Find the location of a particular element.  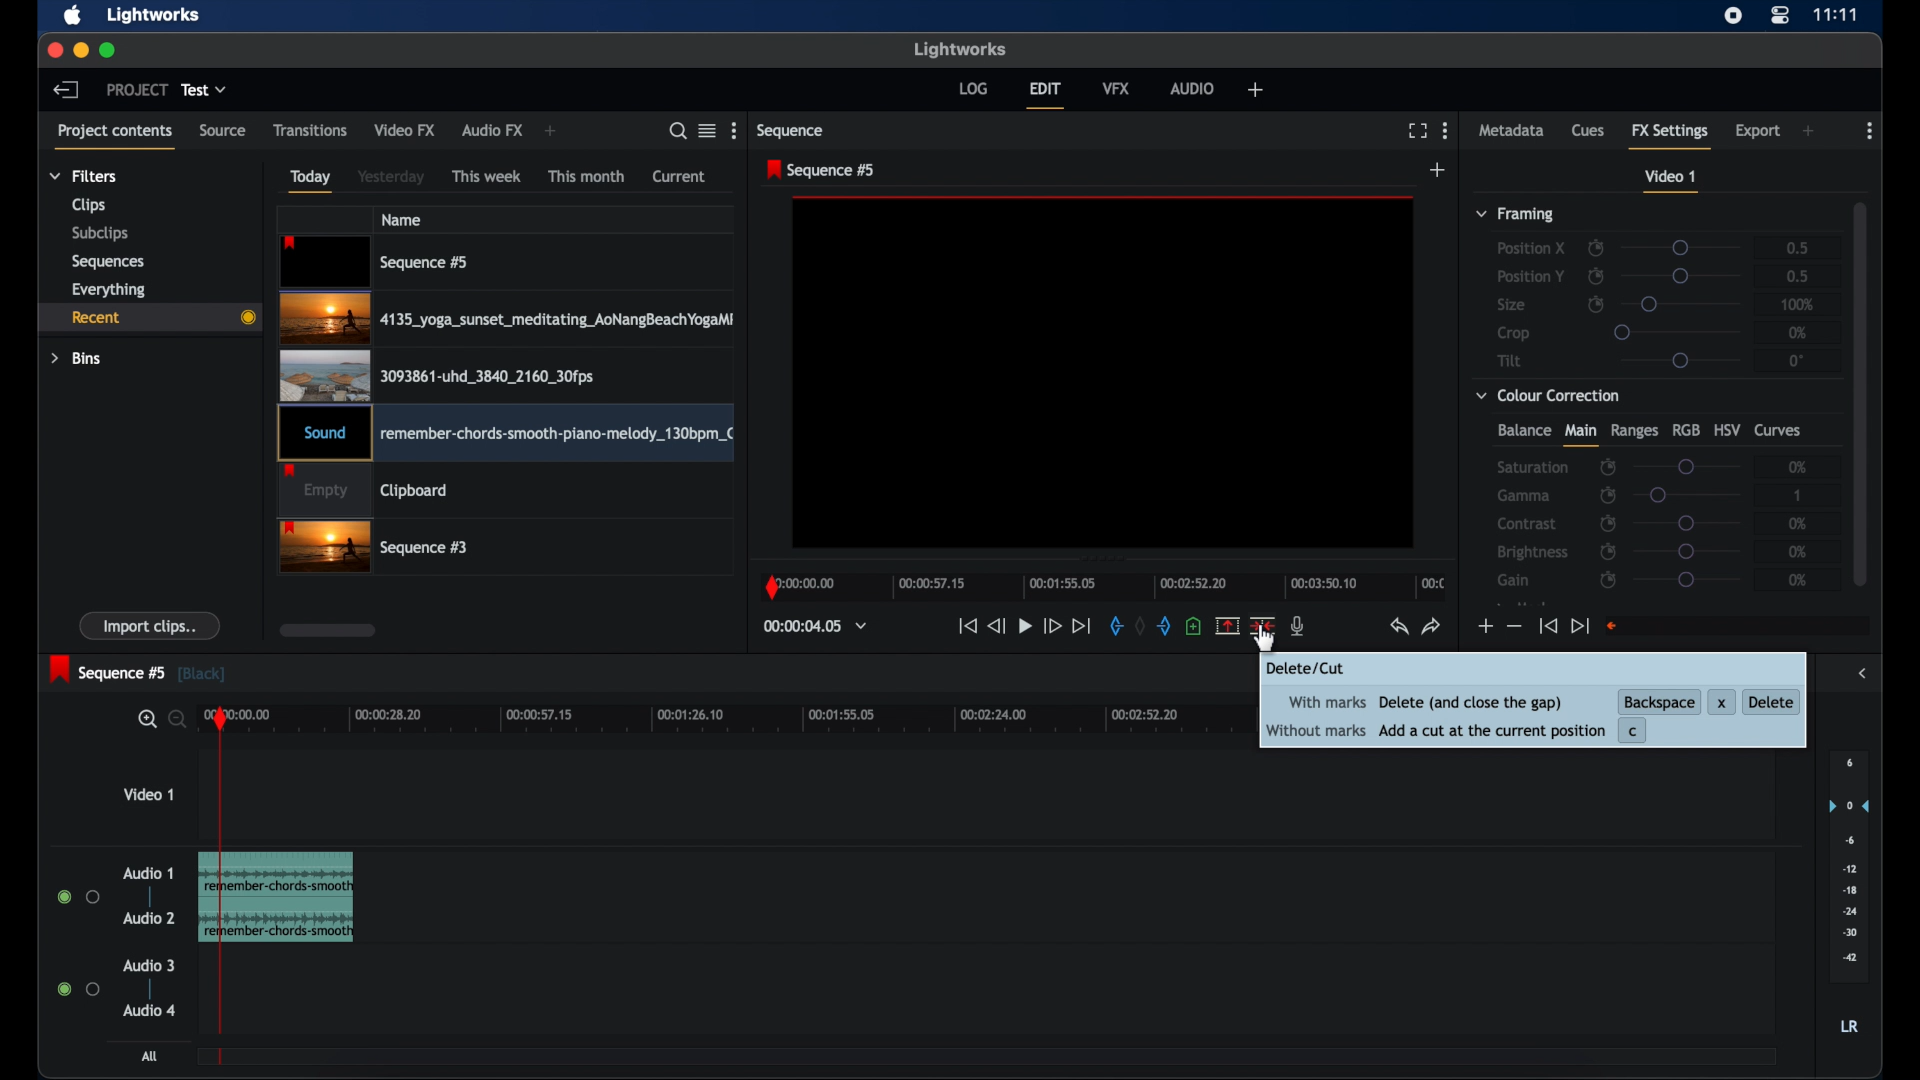

bins is located at coordinates (77, 359).